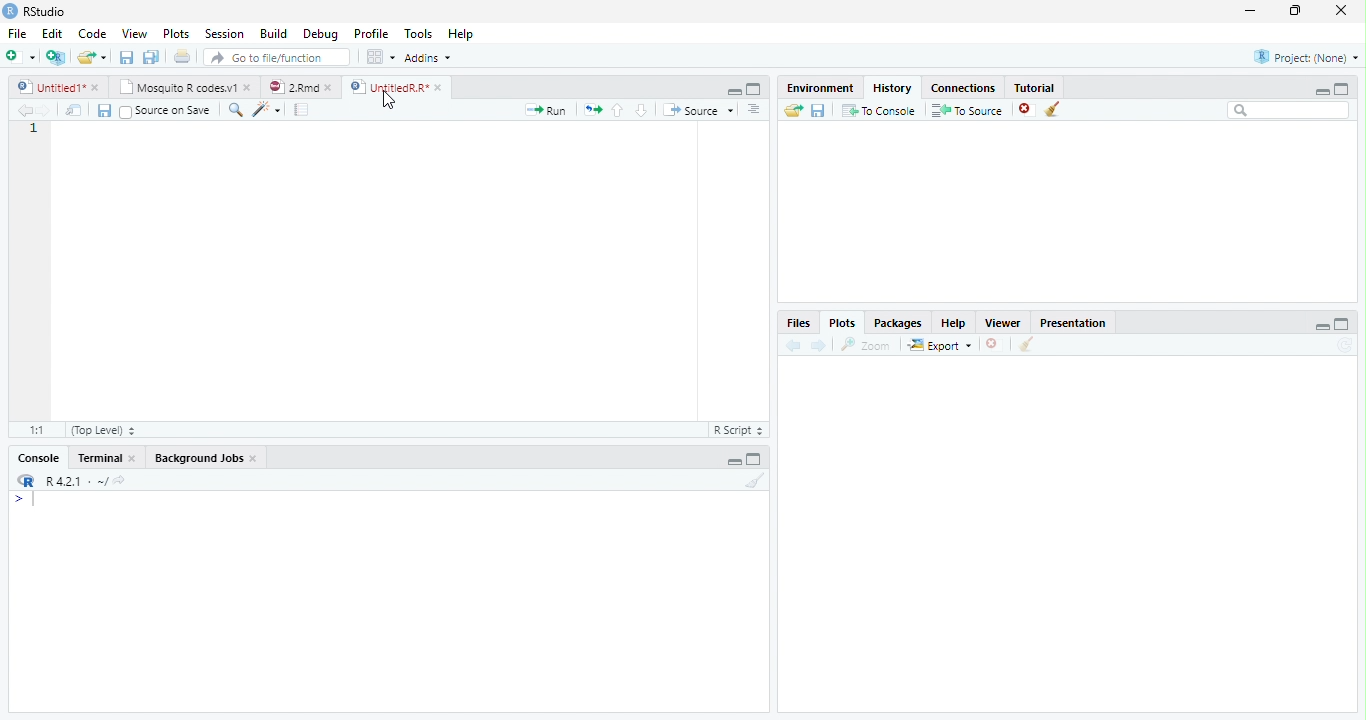 This screenshot has height=720, width=1366. Describe the element at coordinates (73, 113) in the screenshot. I see `Show in new window` at that location.